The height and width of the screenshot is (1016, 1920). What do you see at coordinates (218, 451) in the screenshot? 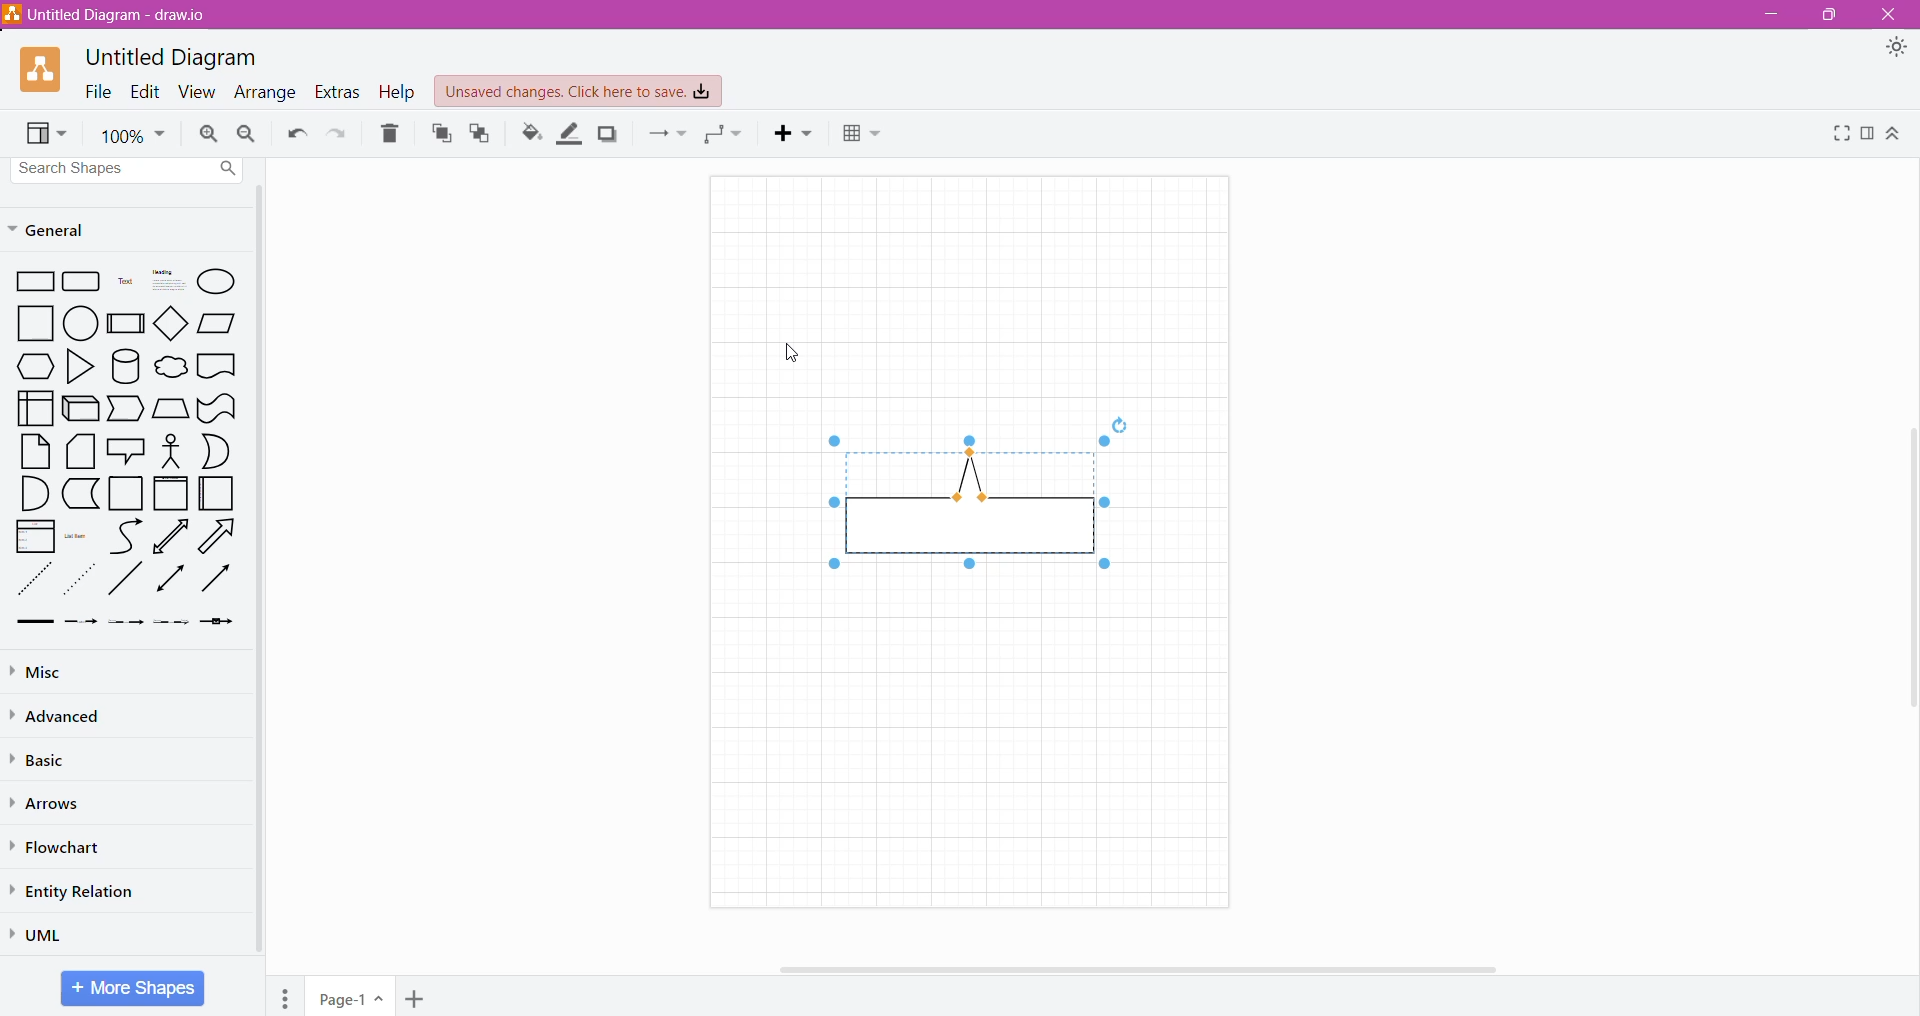
I see `Half Circle` at bounding box center [218, 451].